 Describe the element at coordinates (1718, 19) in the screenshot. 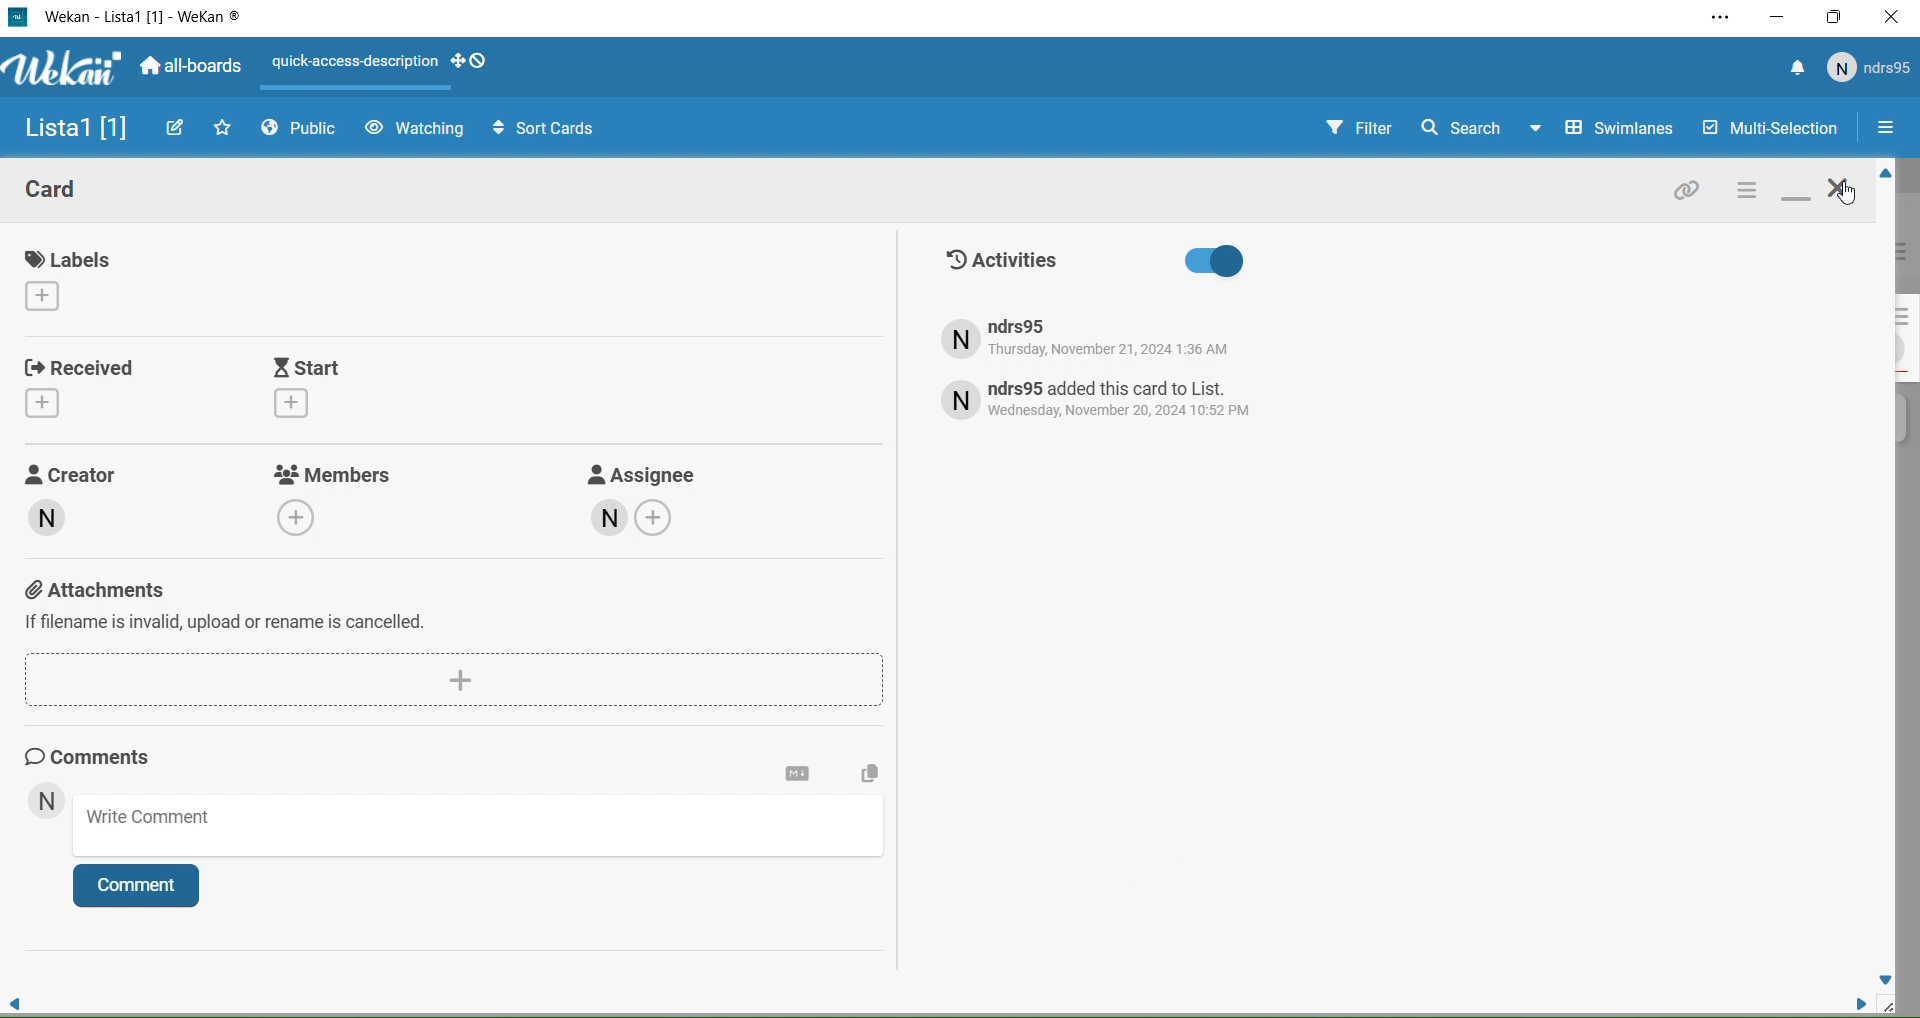

I see `Settings and more` at that location.